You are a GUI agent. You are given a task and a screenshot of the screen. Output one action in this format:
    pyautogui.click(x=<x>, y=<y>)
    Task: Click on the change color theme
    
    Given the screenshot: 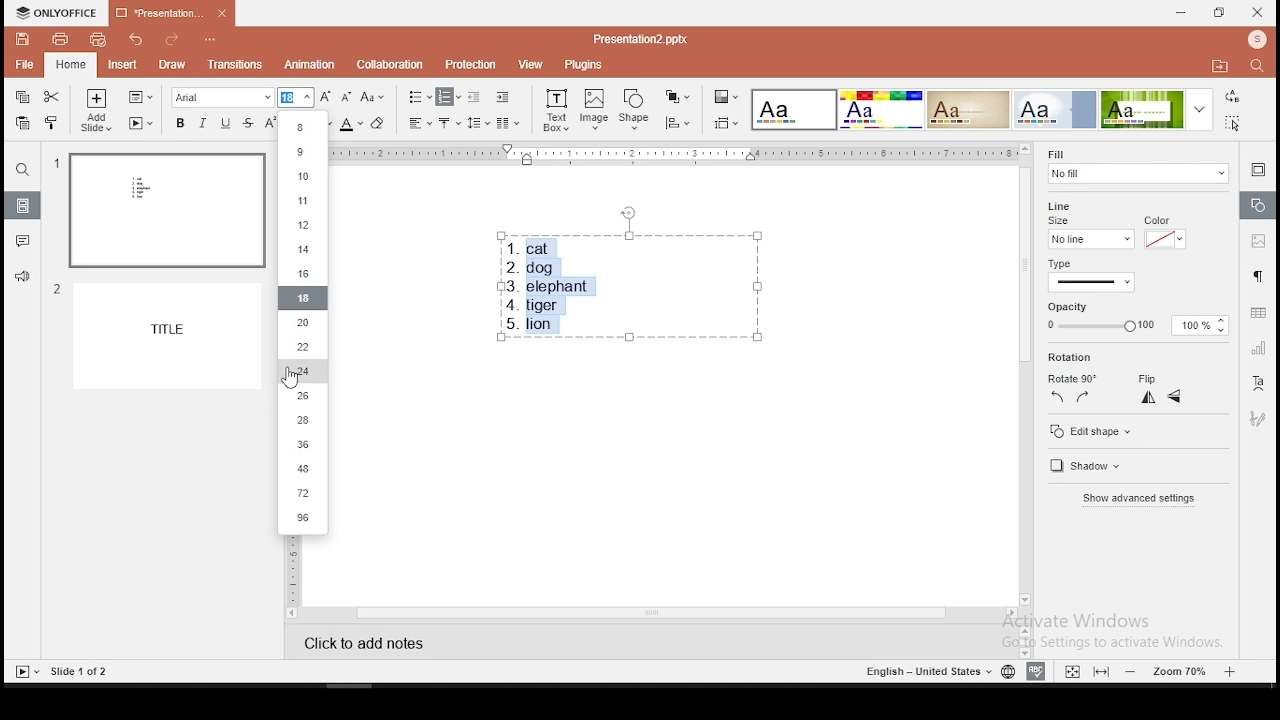 What is the action you would take?
    pyautogui.click(x=724, y=96)
    